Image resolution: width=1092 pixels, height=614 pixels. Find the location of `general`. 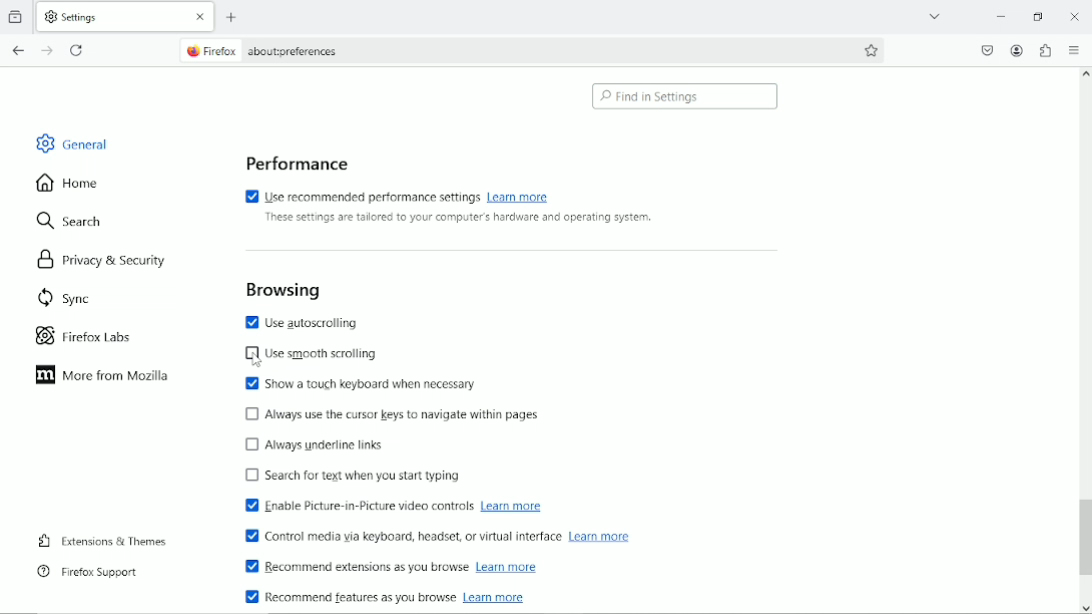

general is located at coordinates (71, 142).